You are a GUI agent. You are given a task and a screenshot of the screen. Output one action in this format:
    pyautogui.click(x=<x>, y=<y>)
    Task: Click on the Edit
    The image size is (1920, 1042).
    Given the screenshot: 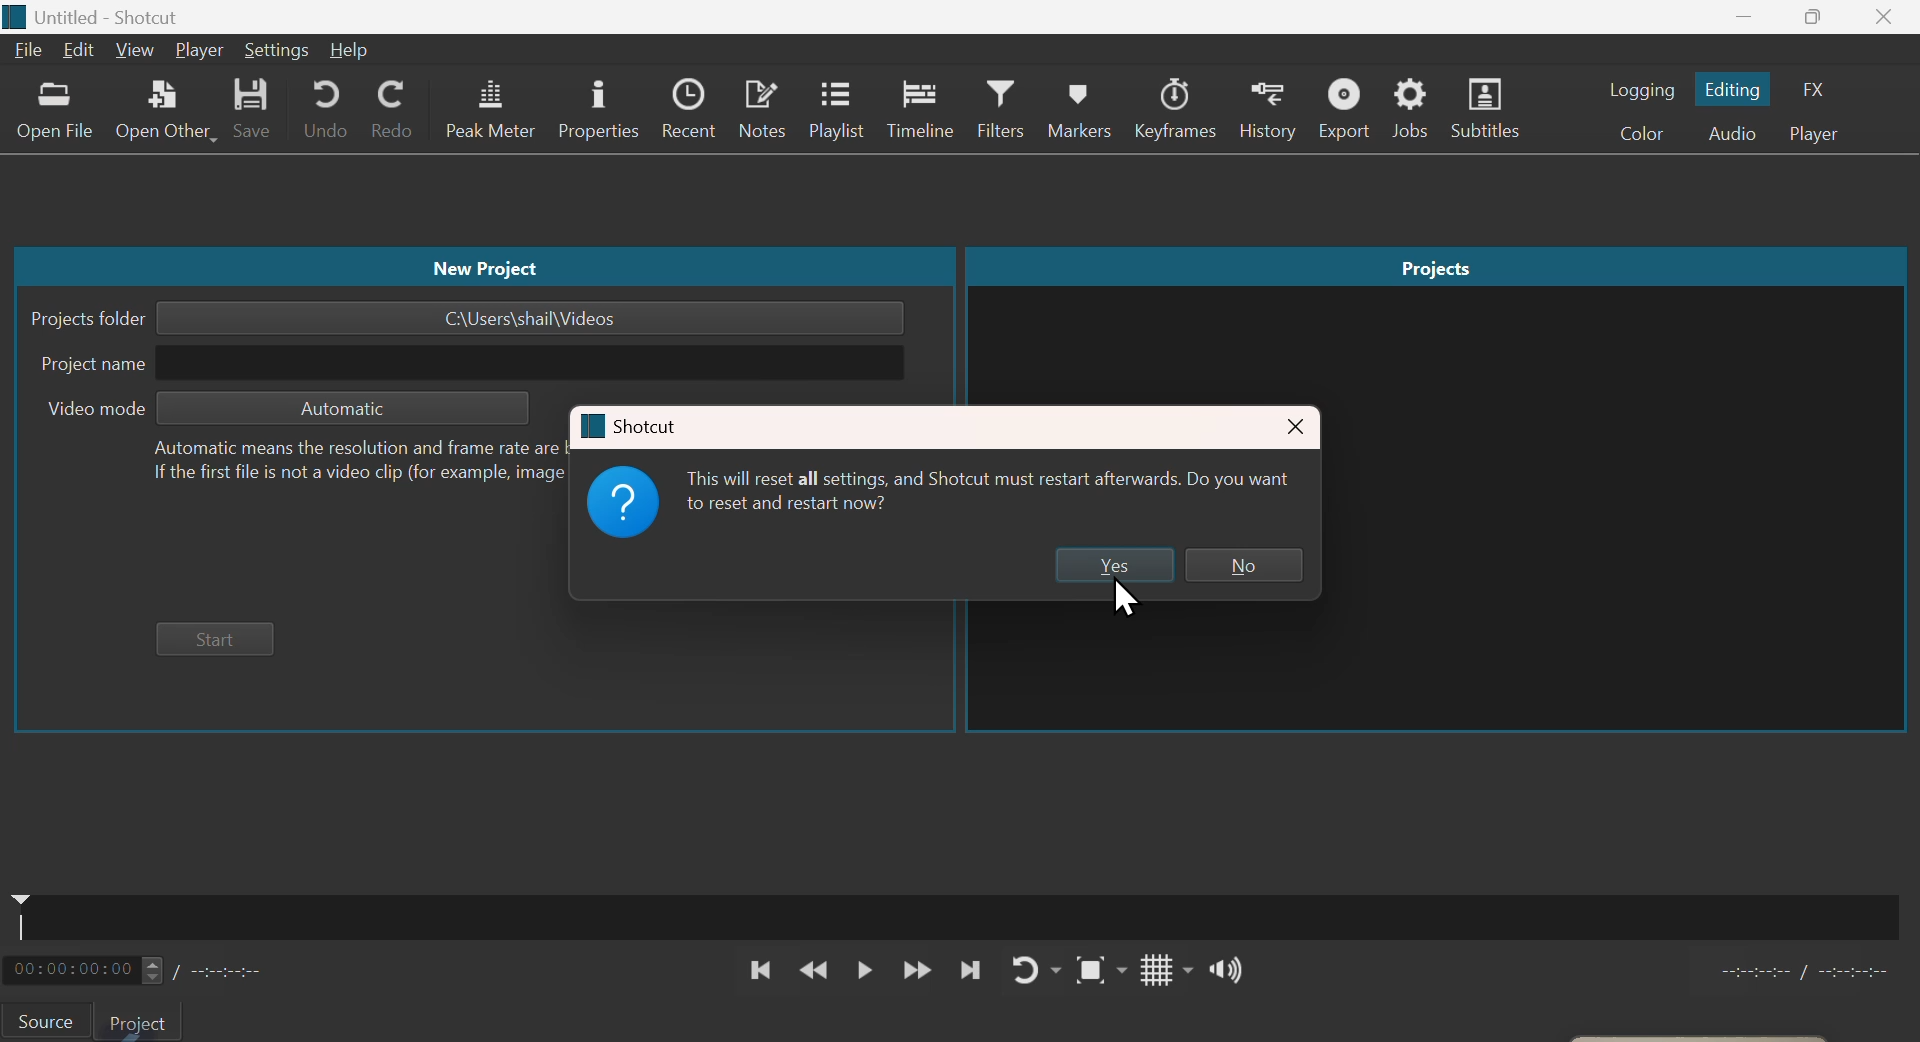 What is the action you would take?
    pyautogui.click(x=77, y=52)
    